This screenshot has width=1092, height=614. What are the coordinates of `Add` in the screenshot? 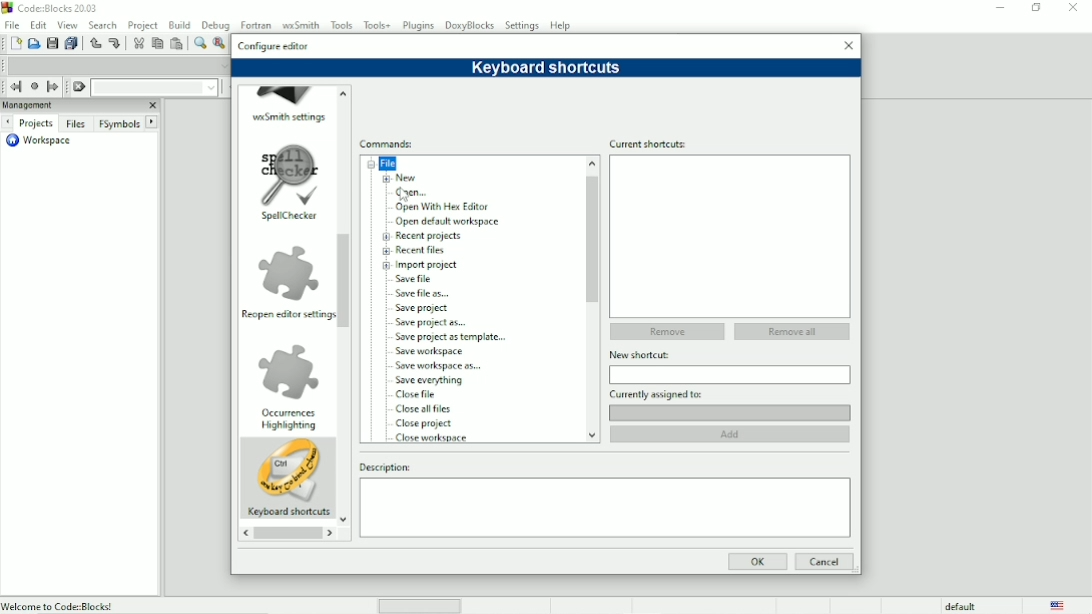 It's located at (733, 434).